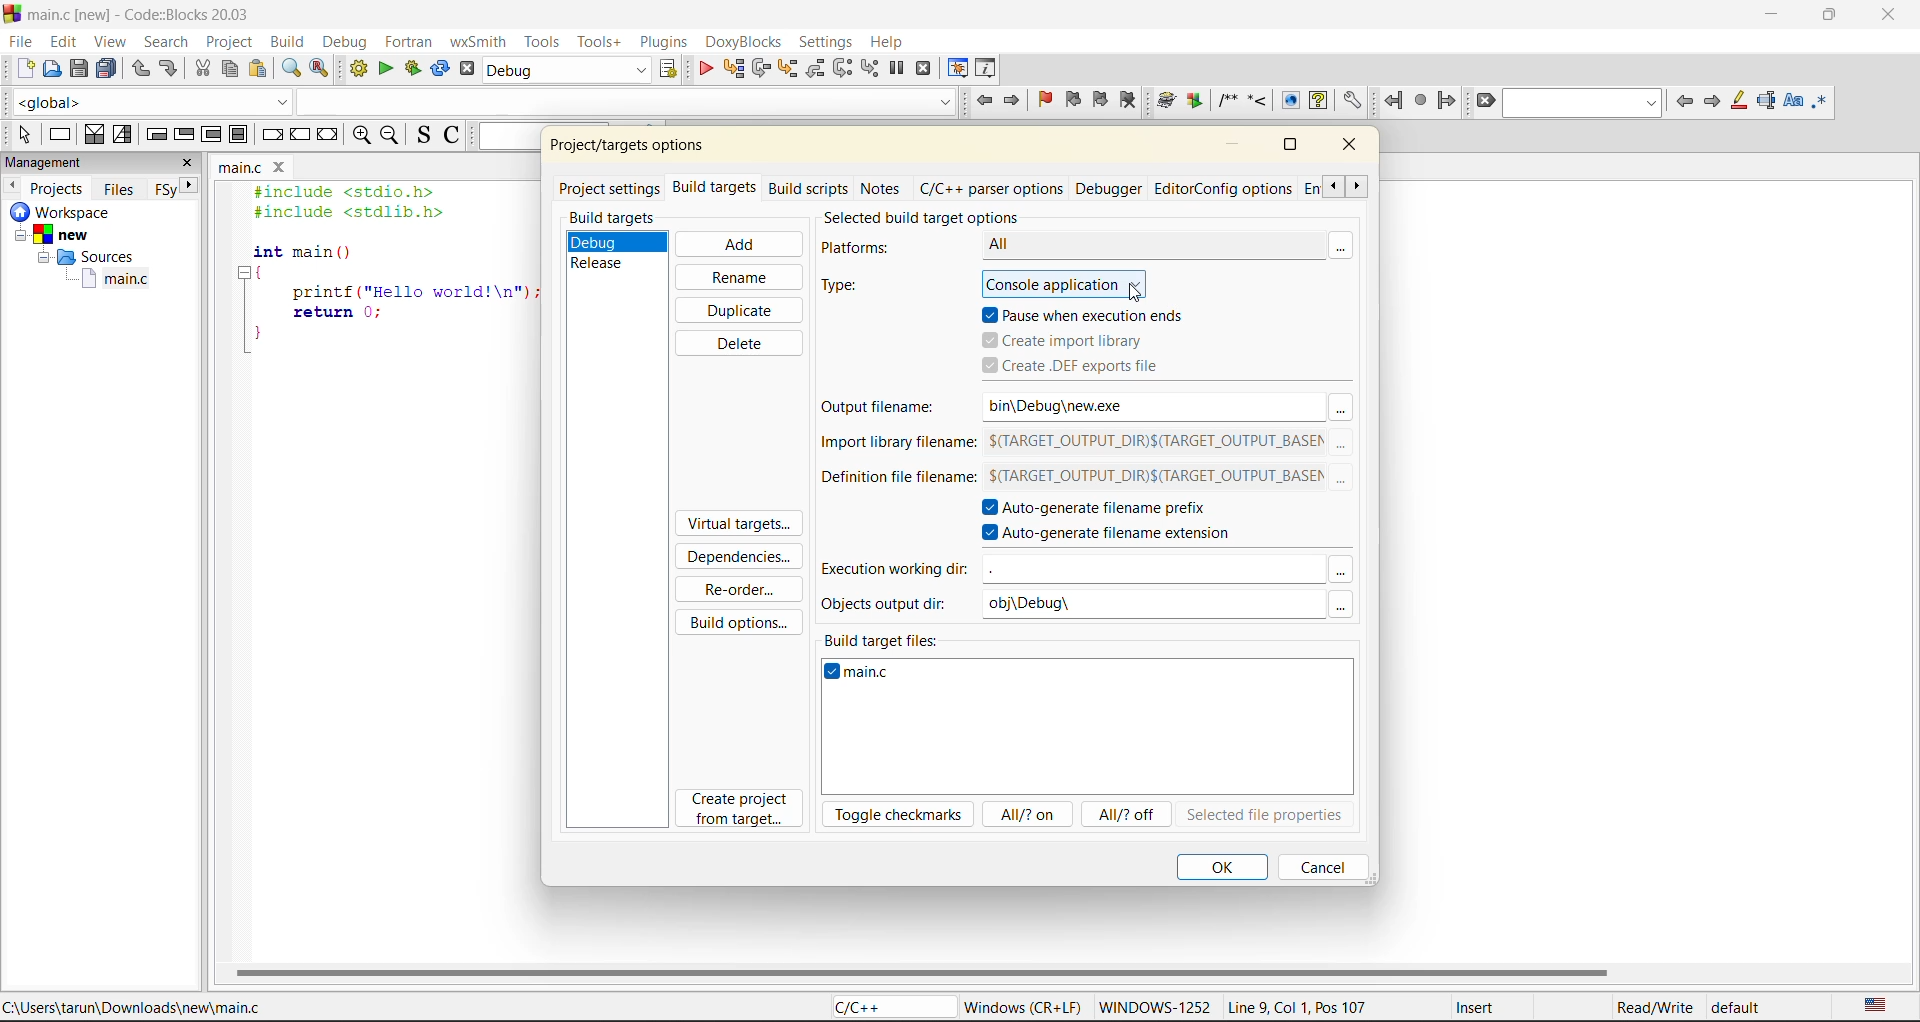 This screenshot has width=1920, height=1022. I want to click on step into, so click(789, 69).